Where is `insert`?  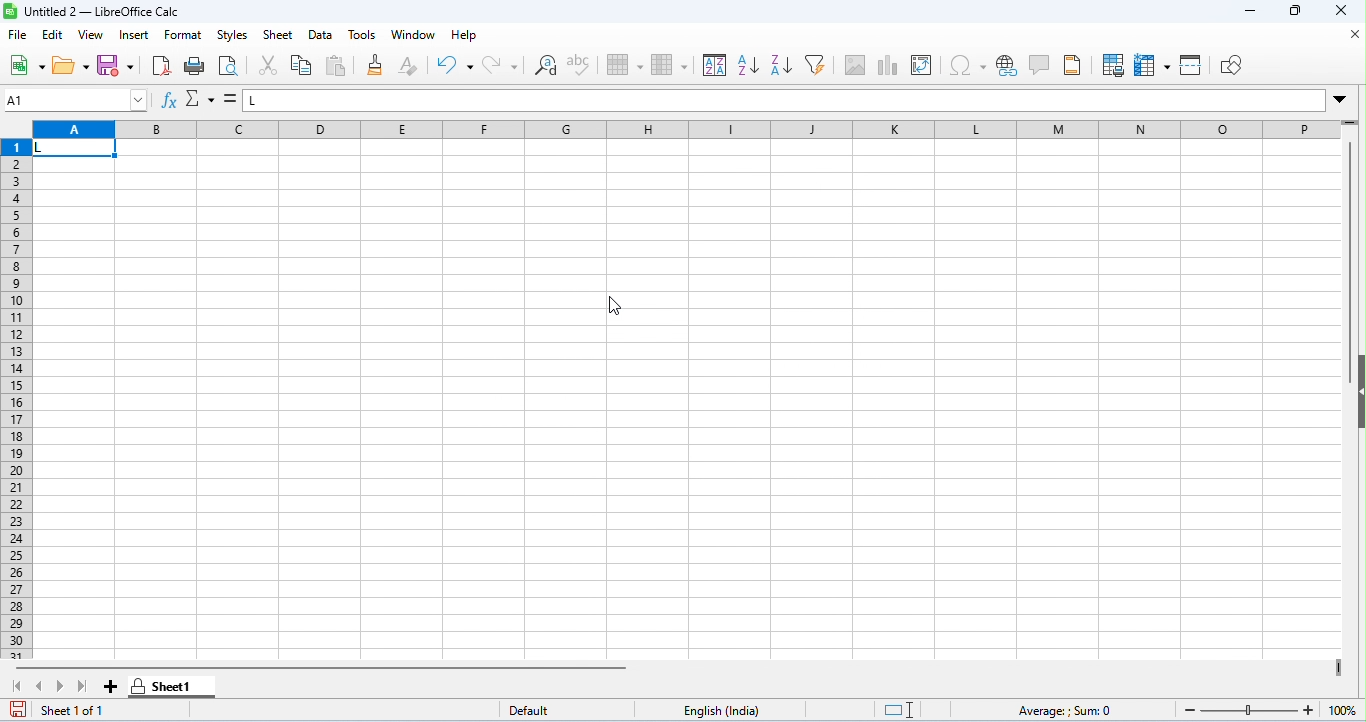
insert is located at coordinates (136, 36).